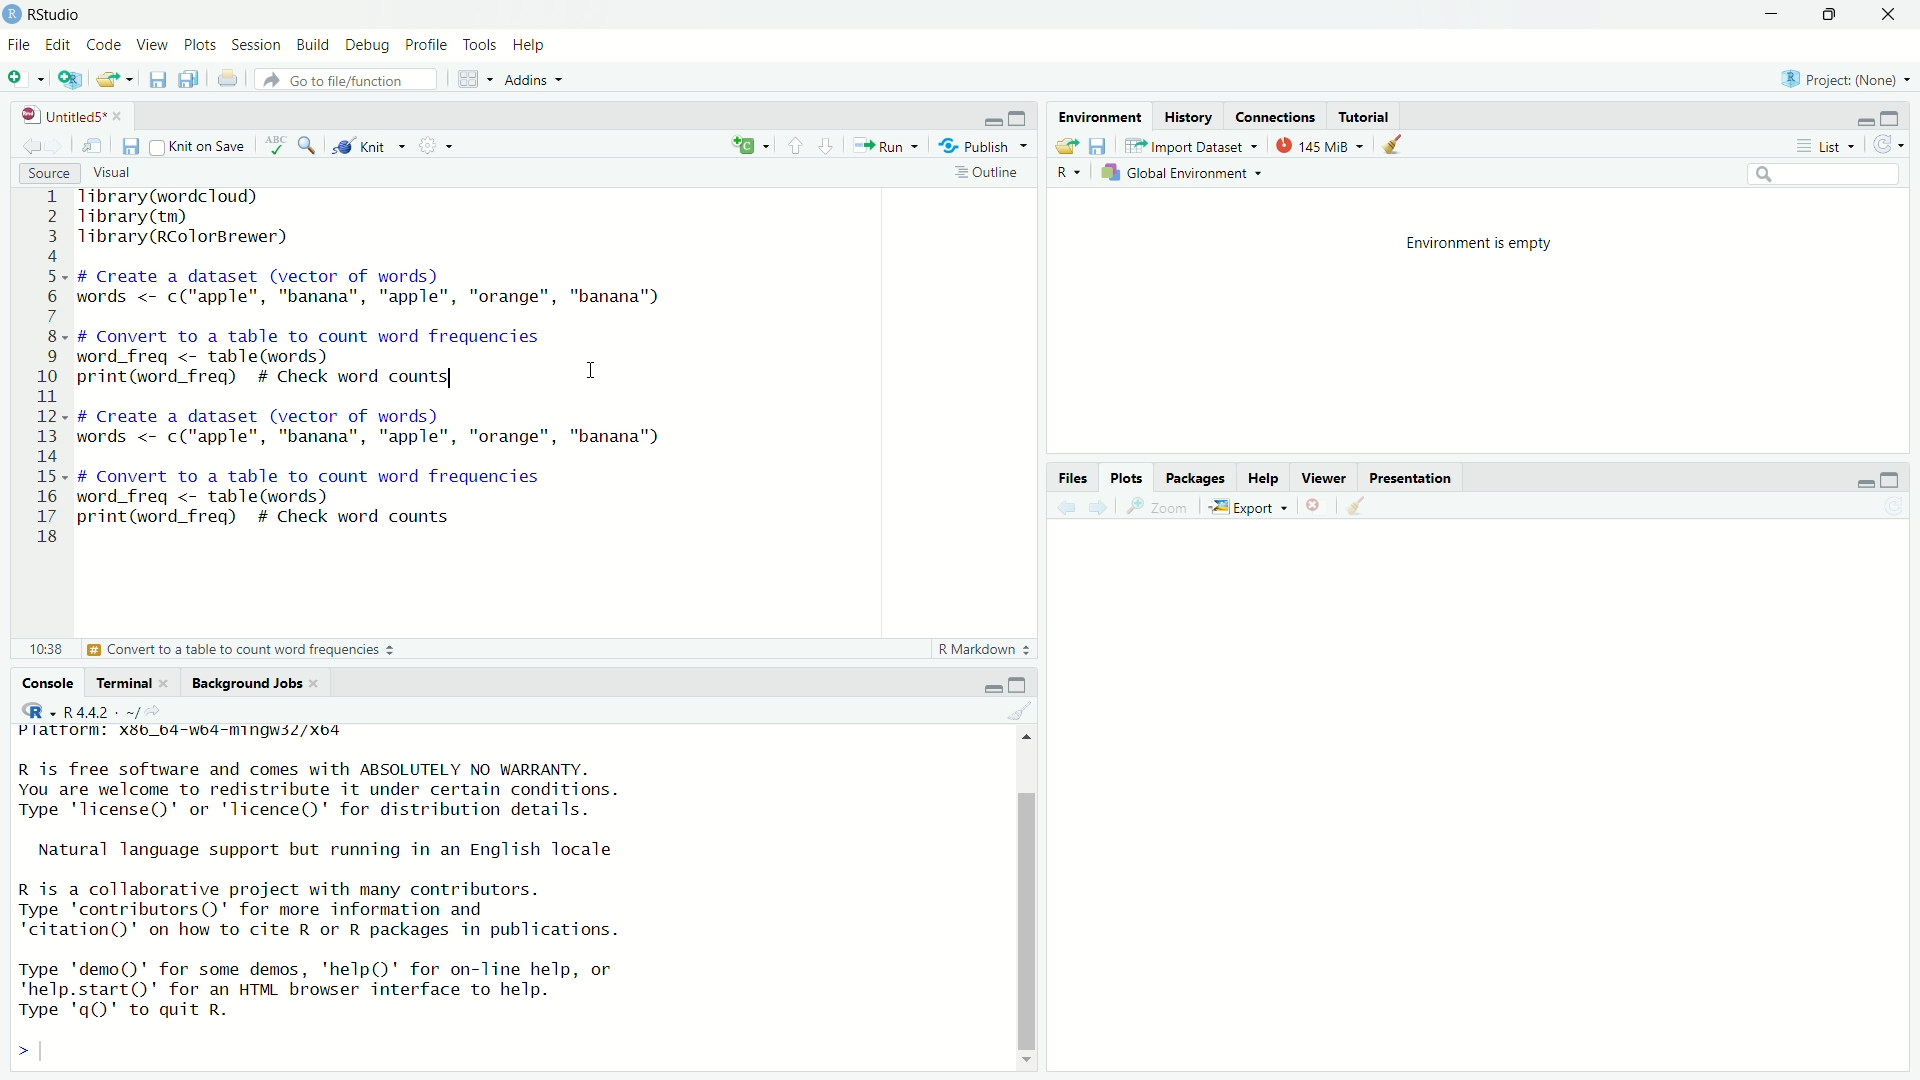 The width and height of the screenshot is (1920, 1080). What do you see at coordinates (1099, 118) in the screenshot?
I see `Environment` at bounding box center [1099, 118].